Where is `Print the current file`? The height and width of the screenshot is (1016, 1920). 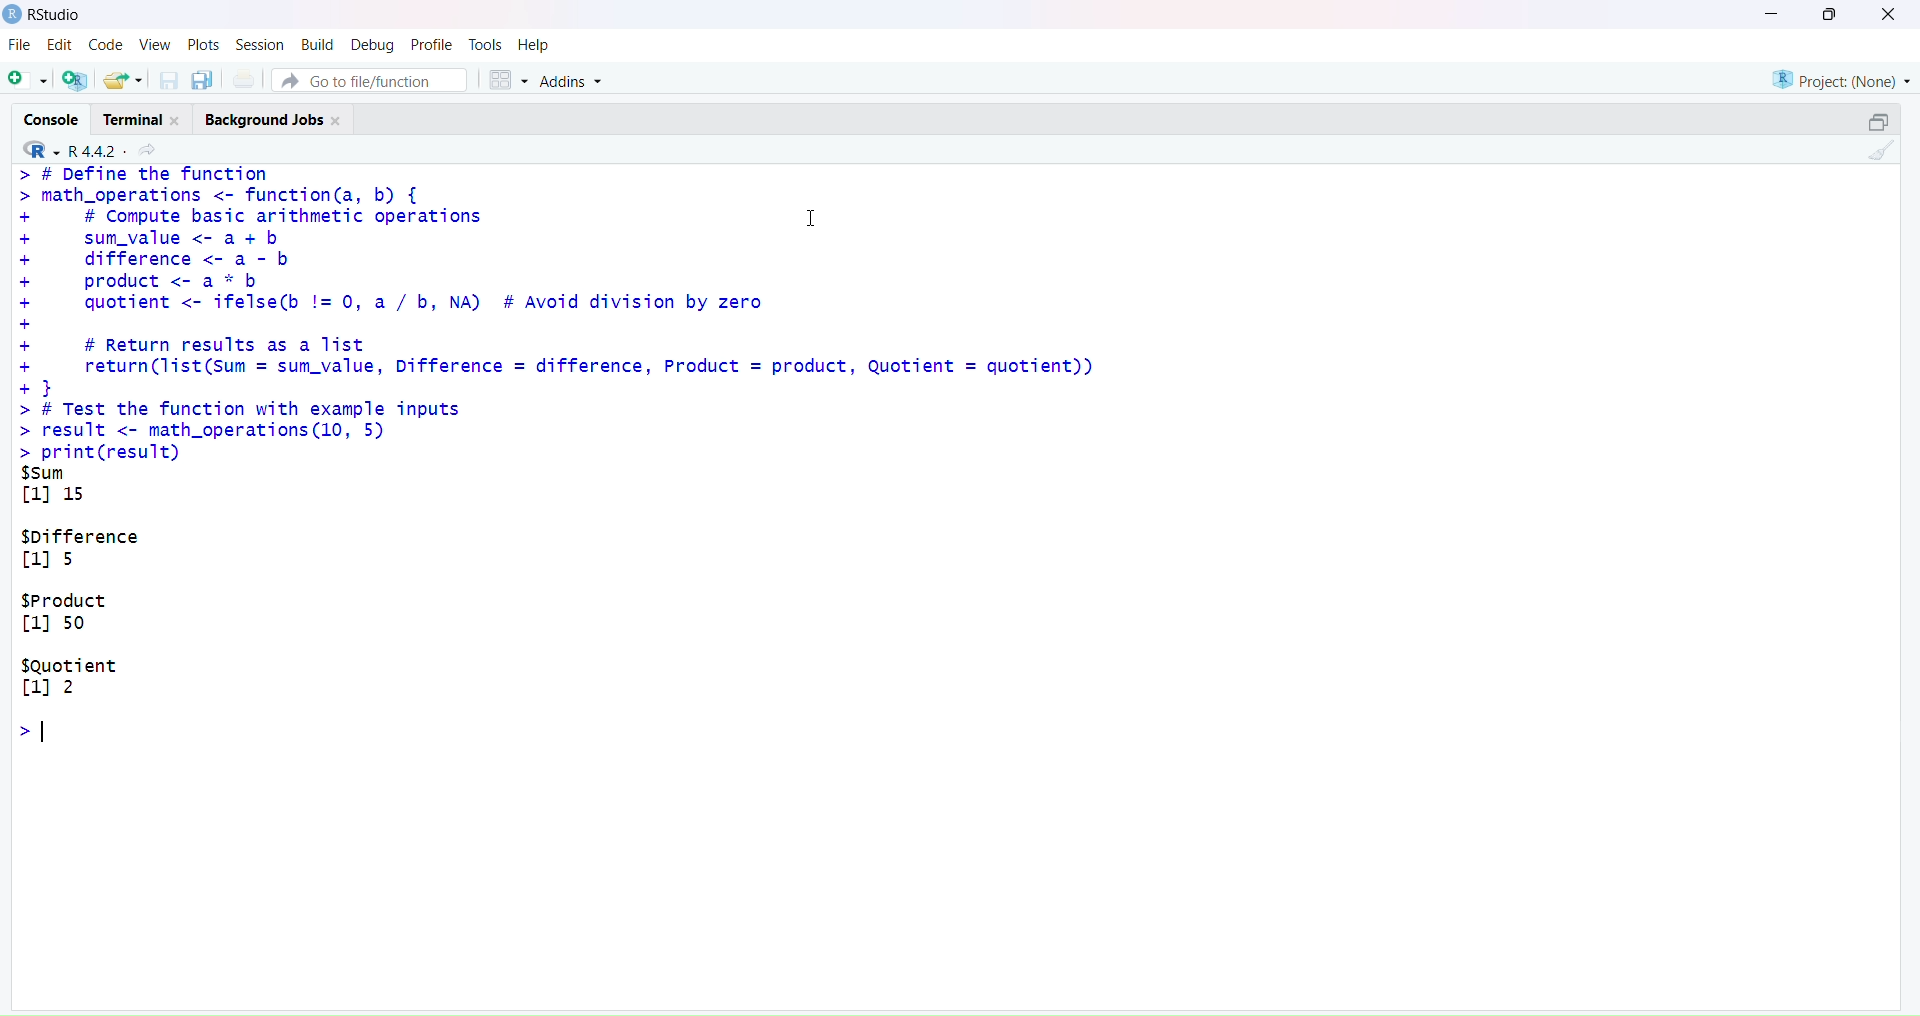
Print the current file is located at coordinates (243, 78).